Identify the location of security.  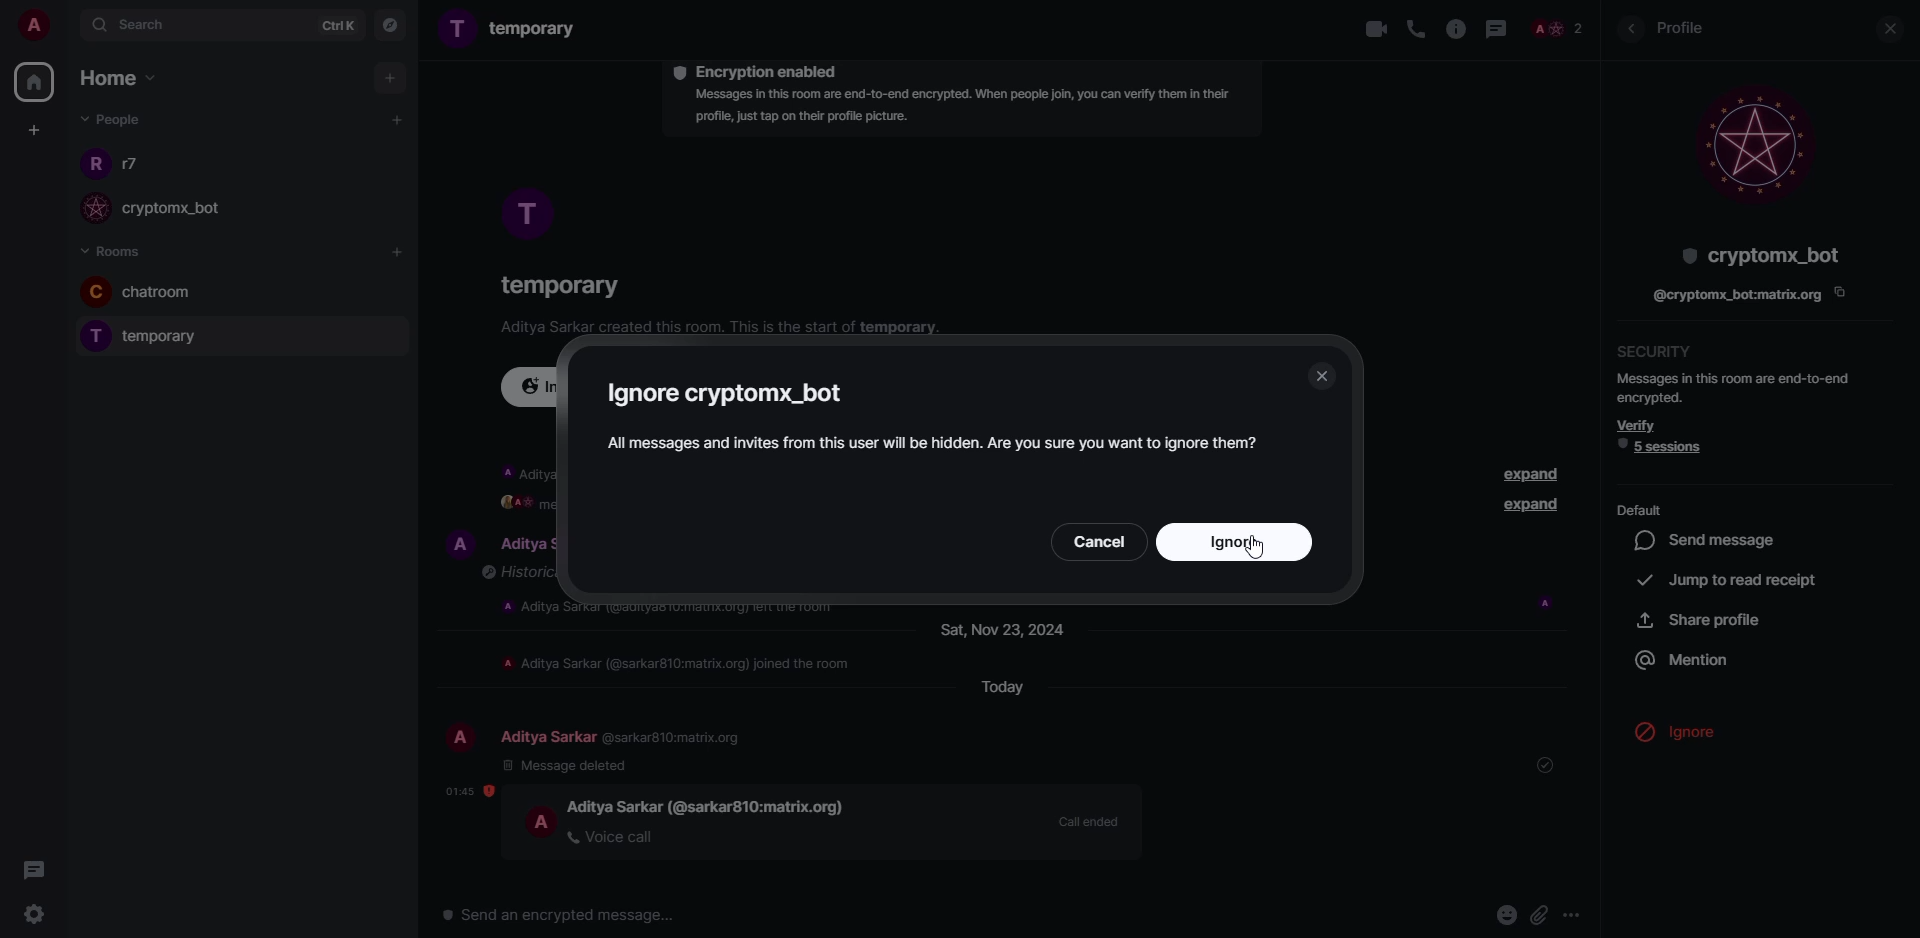
(1661, 351).